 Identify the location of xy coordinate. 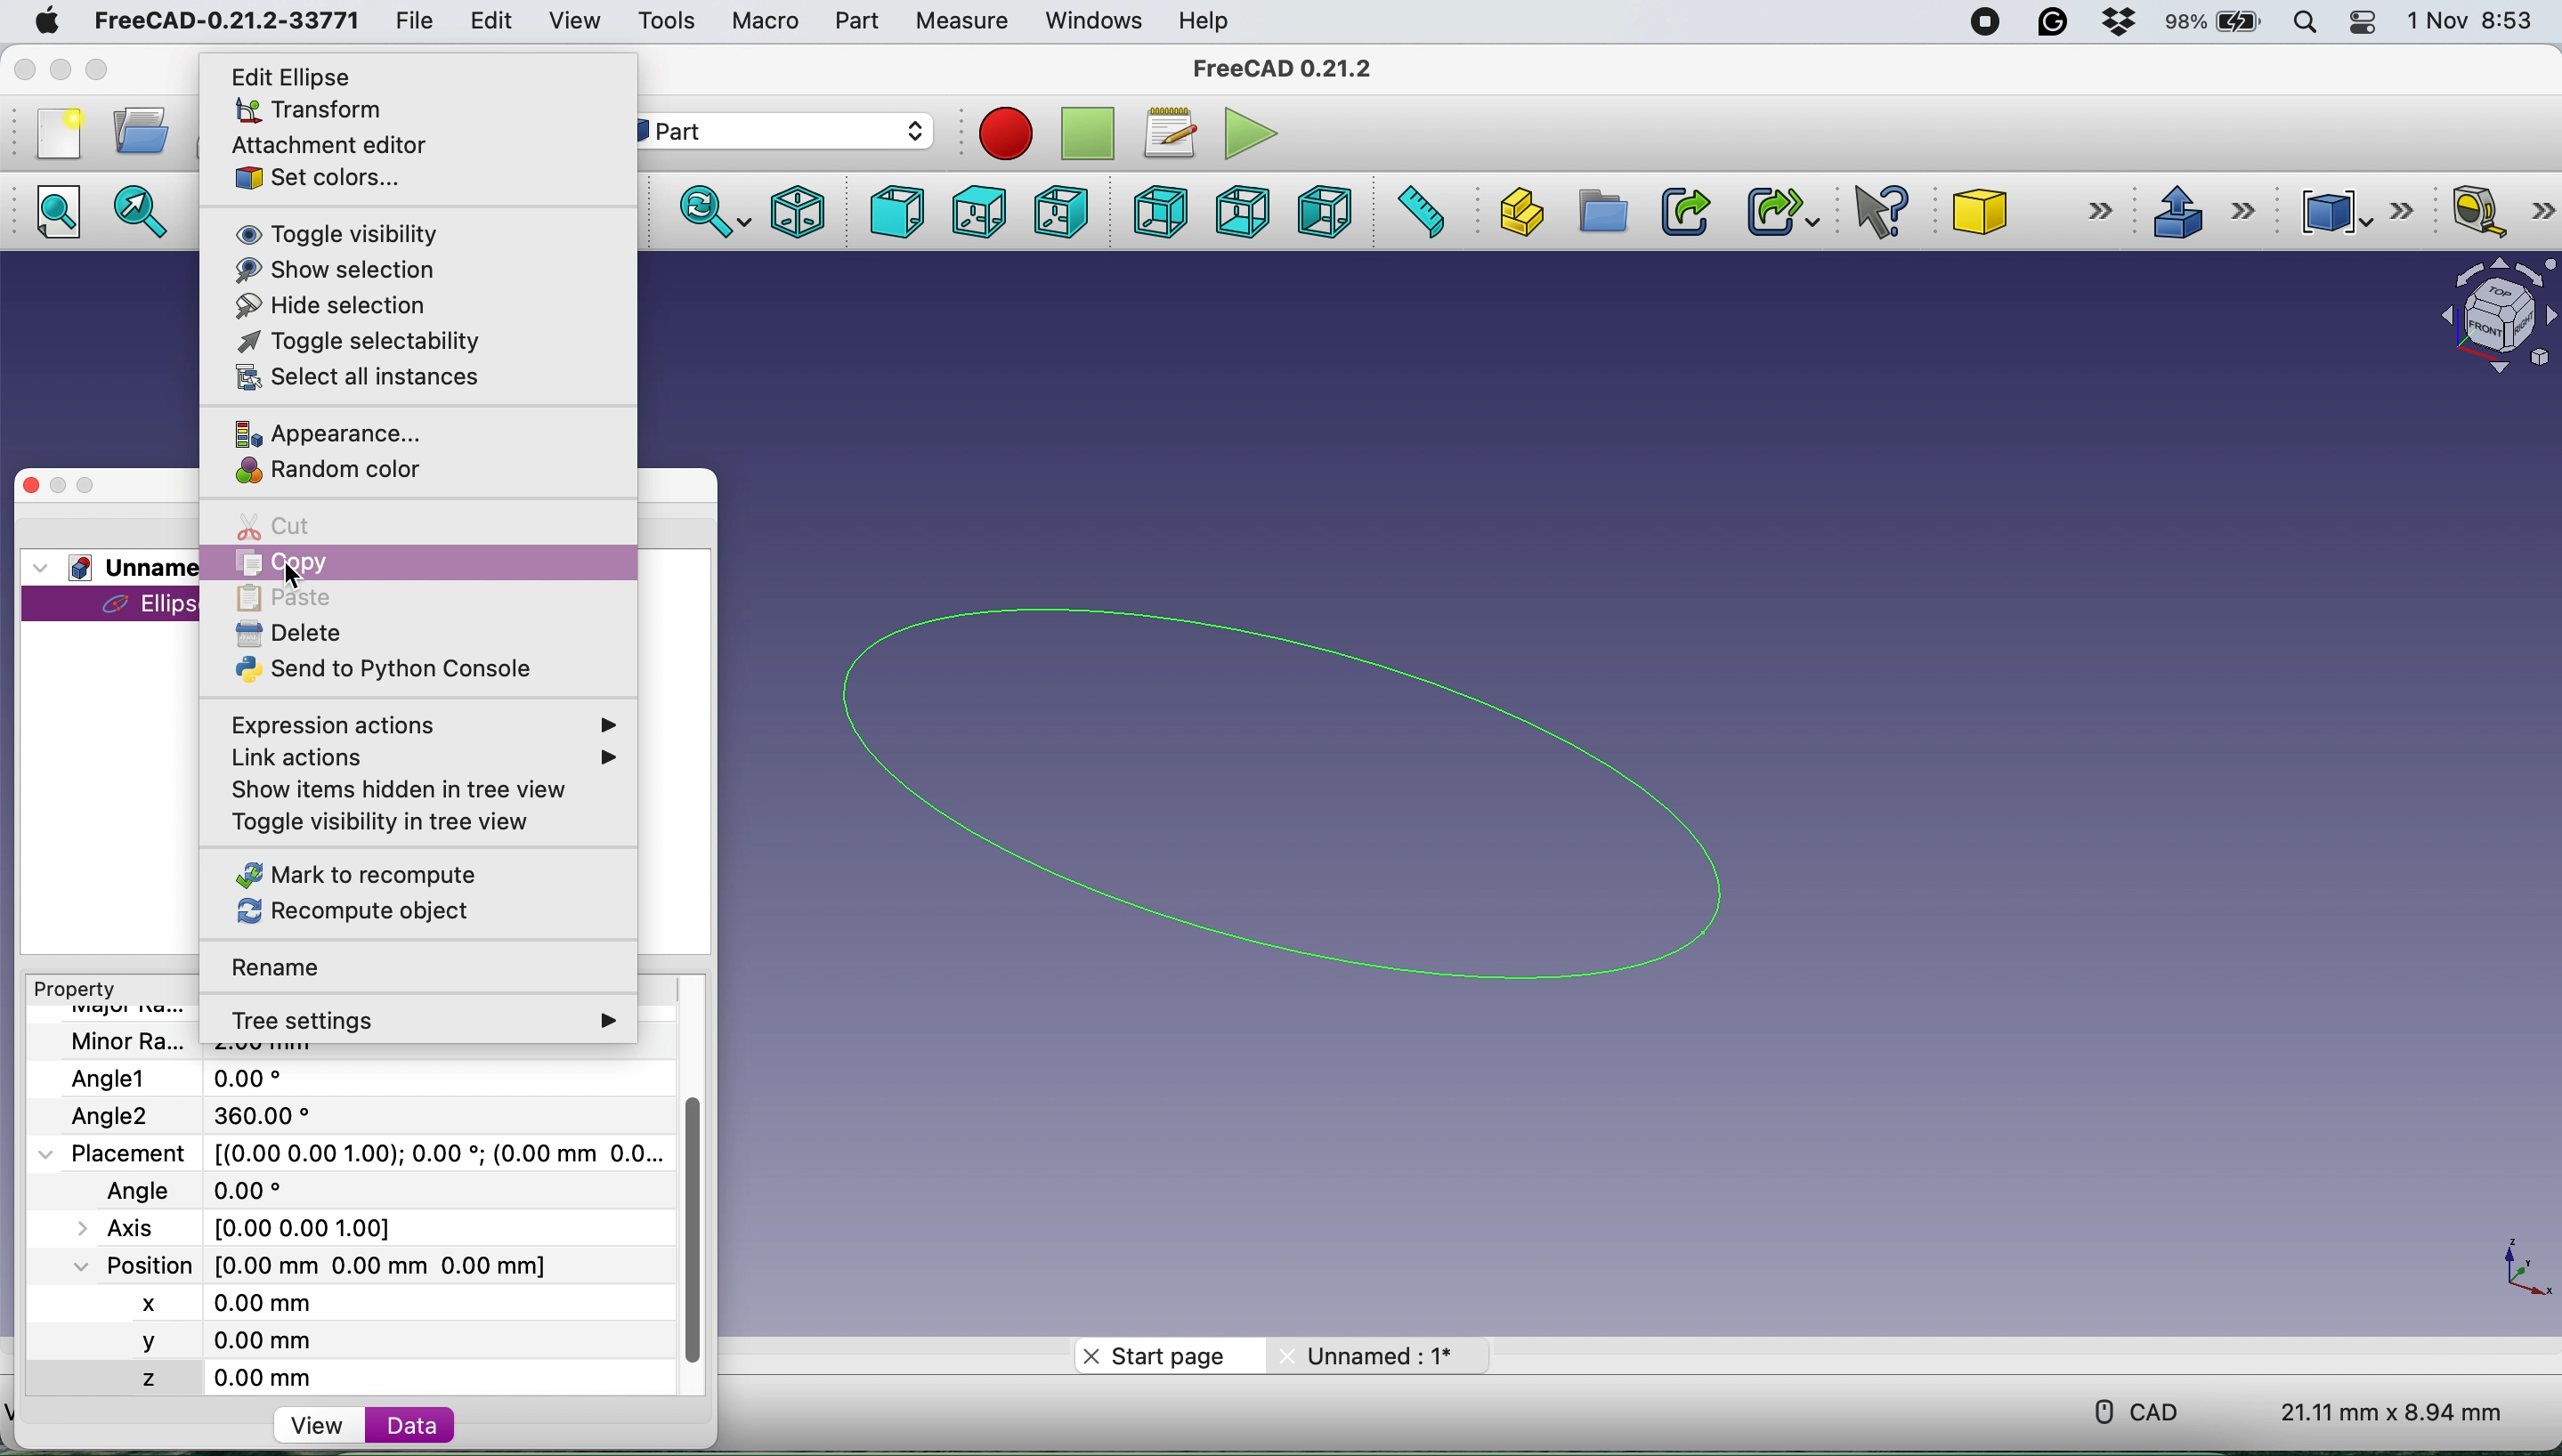
(2519, 1275).